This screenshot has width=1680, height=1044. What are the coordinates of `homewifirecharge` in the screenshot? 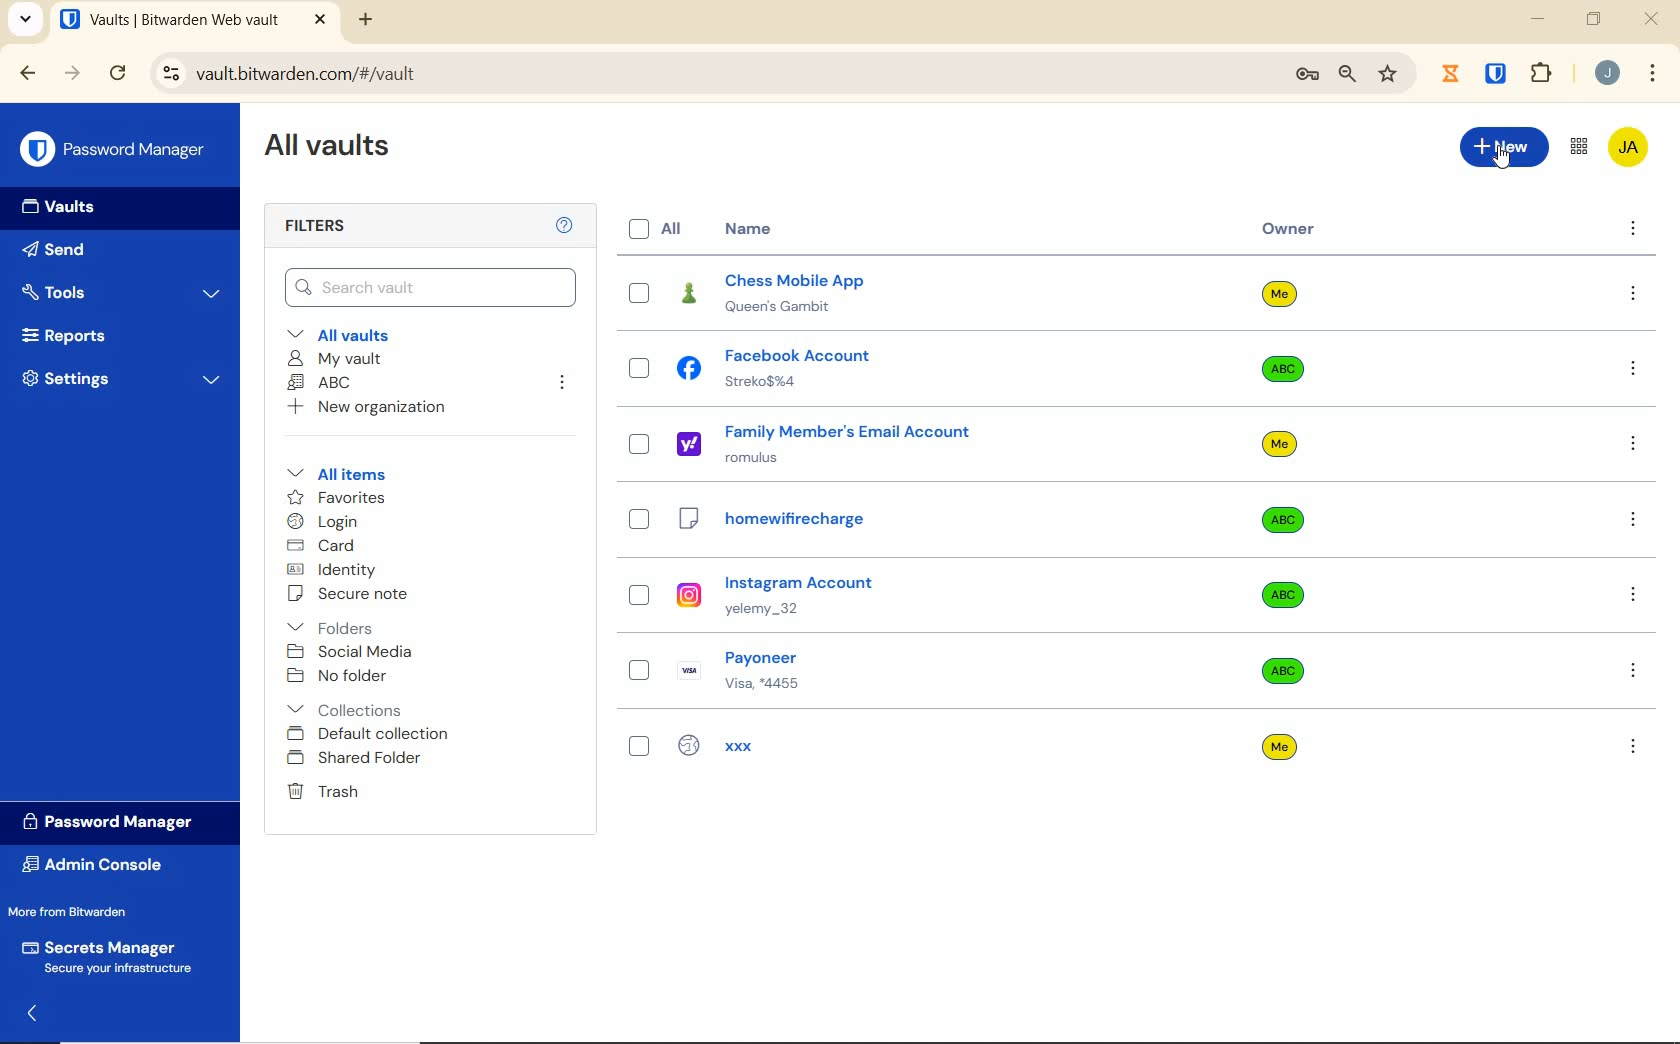 It's located at (831, 521).